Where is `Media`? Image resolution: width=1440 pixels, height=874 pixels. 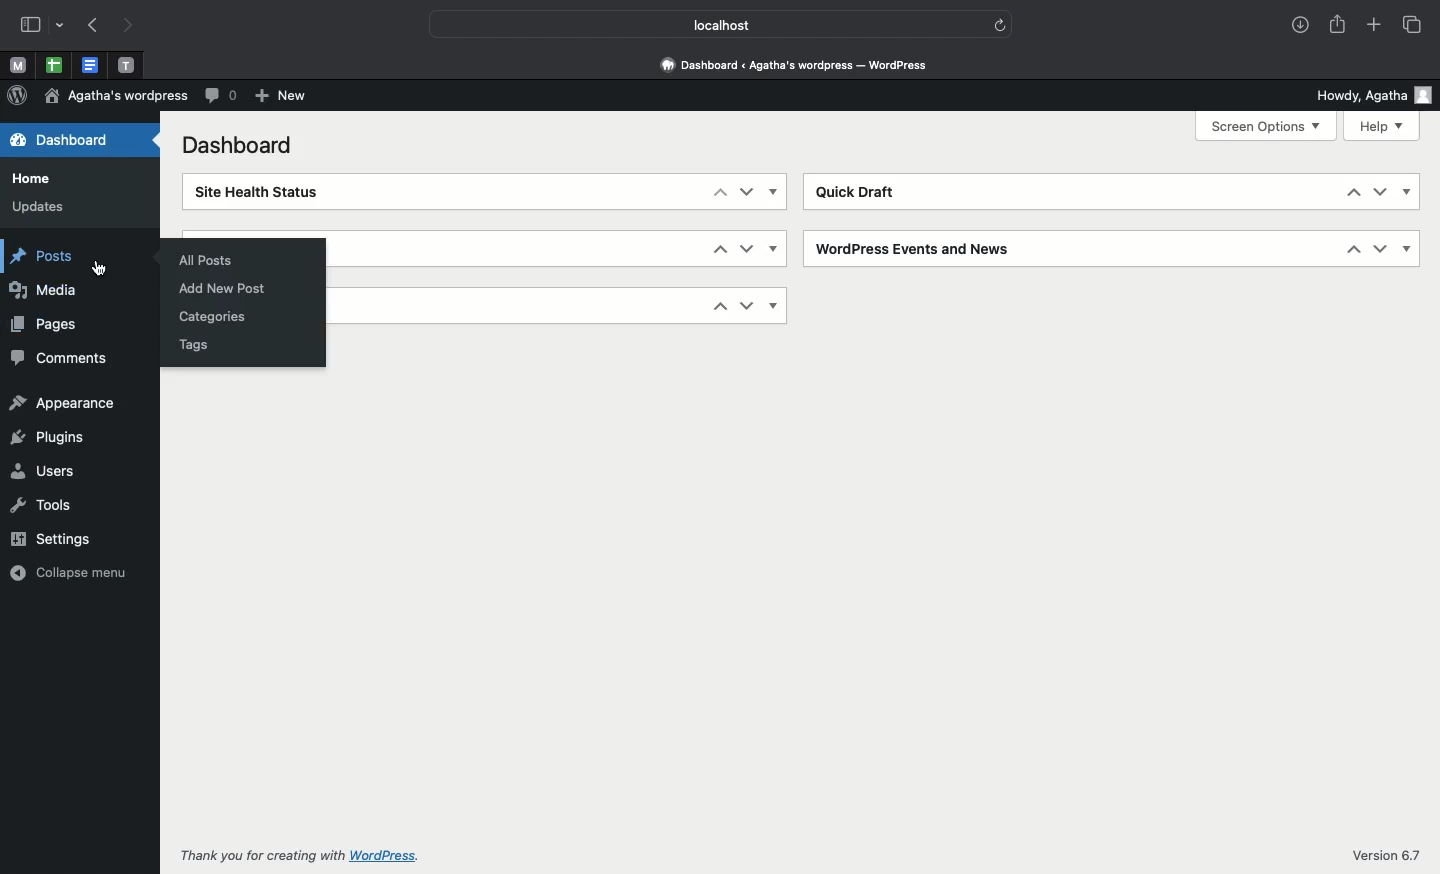
Media is located at coordinates (49, 293).